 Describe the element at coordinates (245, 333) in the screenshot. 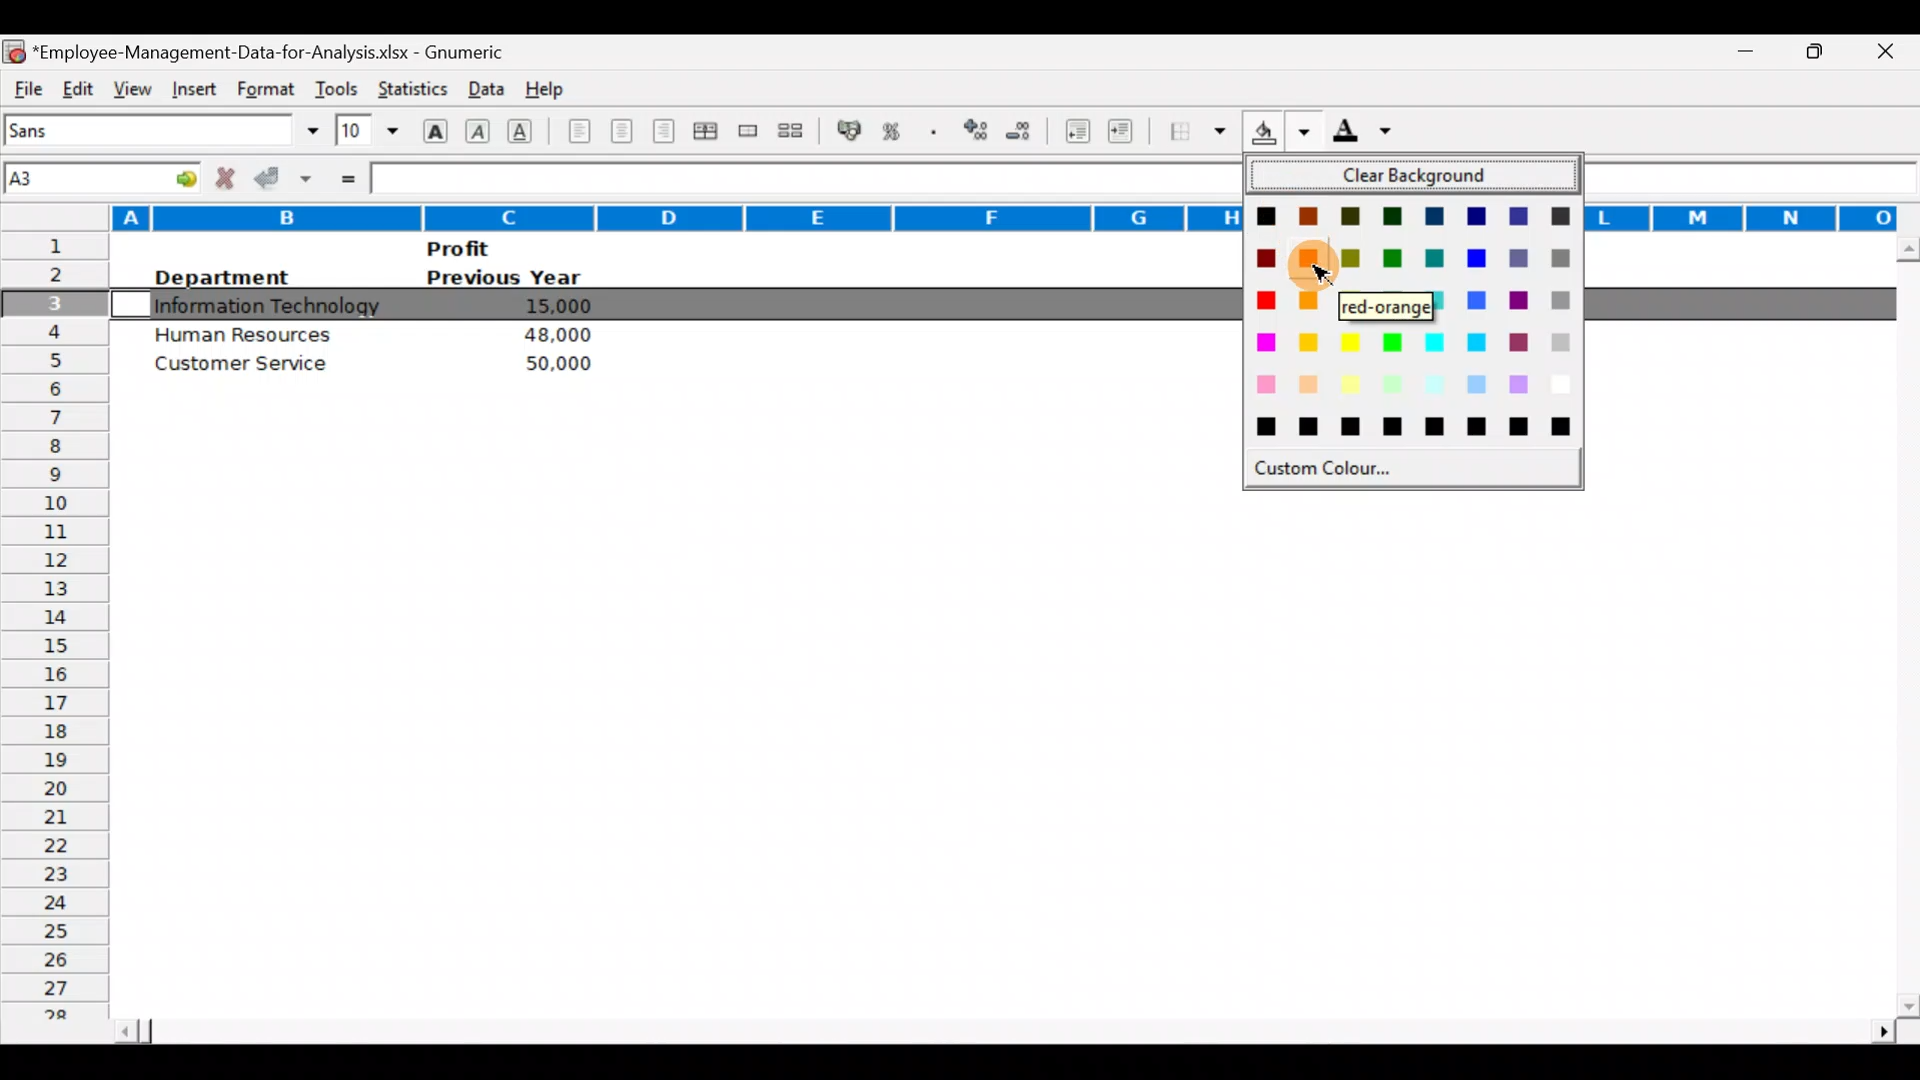

I see `Human Resources` at that location.